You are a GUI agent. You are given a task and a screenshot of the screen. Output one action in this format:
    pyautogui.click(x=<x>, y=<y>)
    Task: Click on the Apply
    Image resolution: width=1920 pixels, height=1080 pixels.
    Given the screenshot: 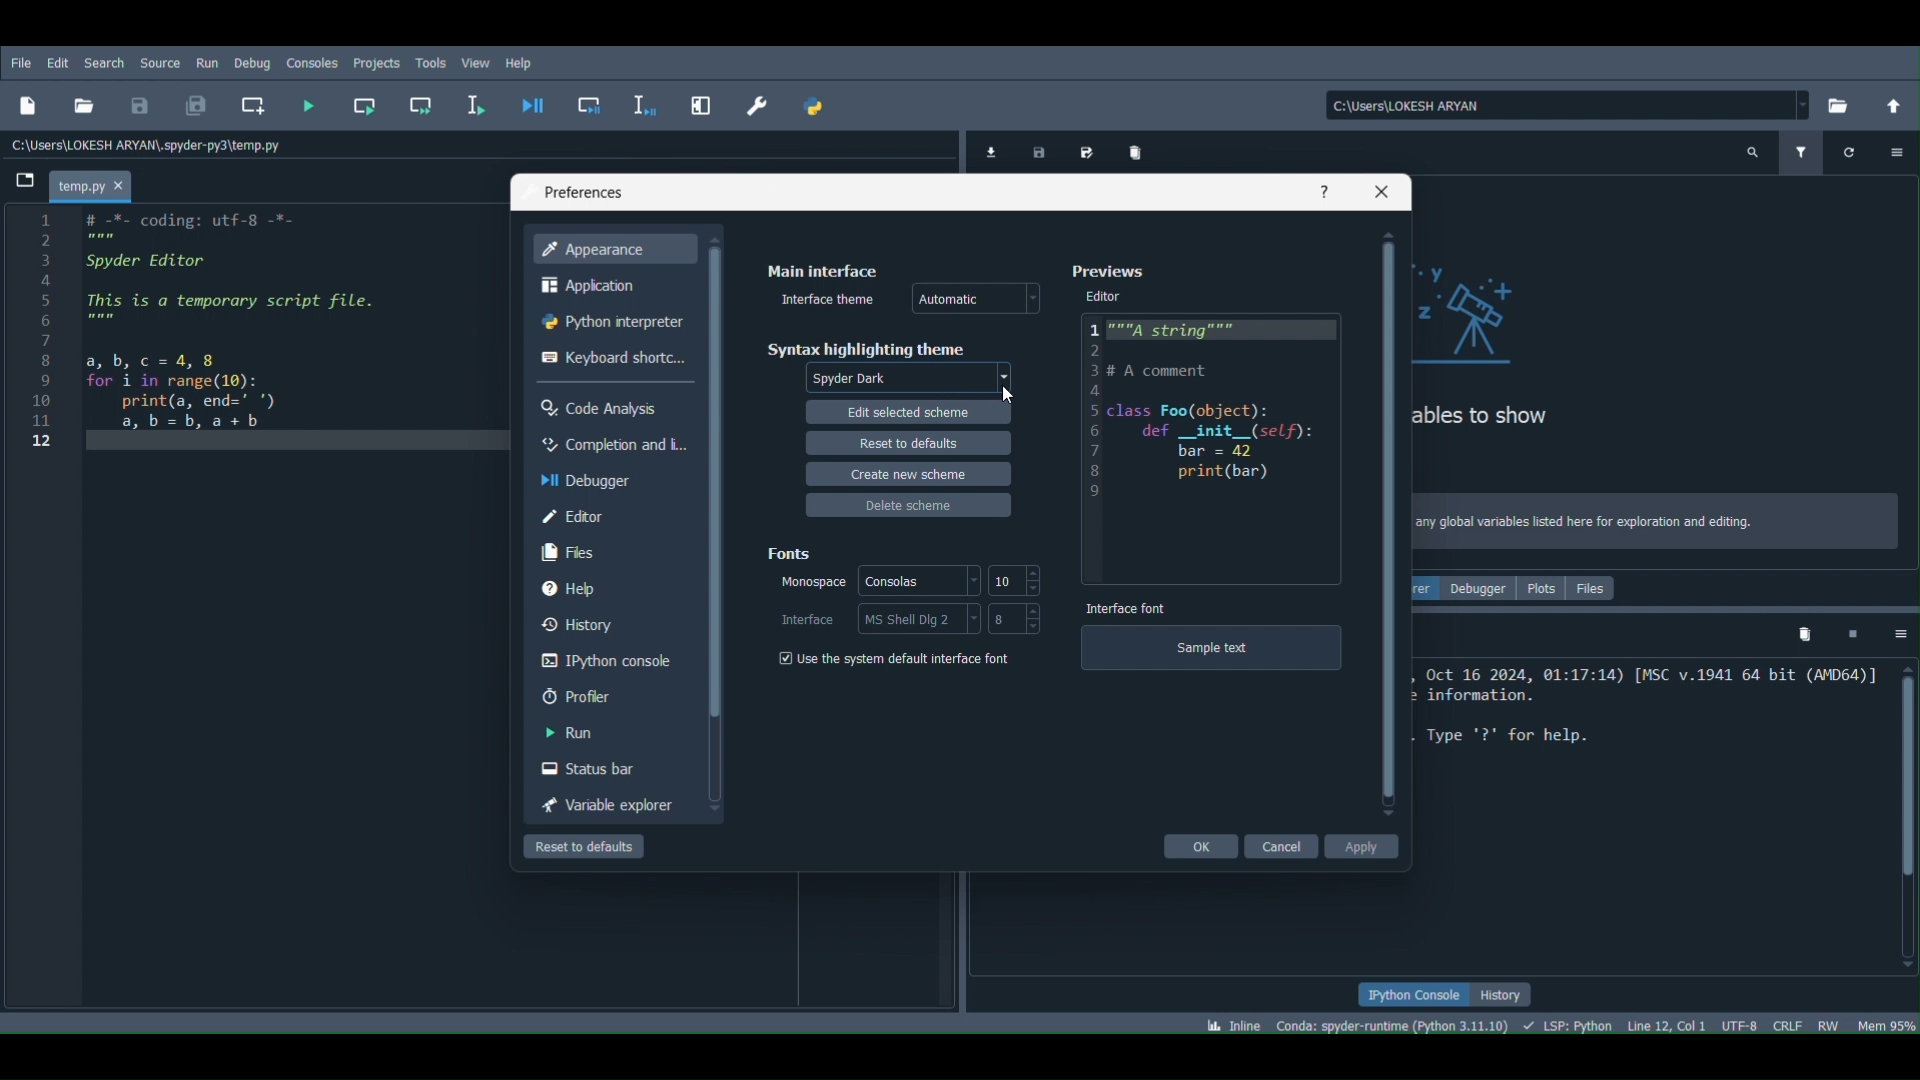 What is the action you would take?
    pyautogui.click(x=1361, y=845)
    